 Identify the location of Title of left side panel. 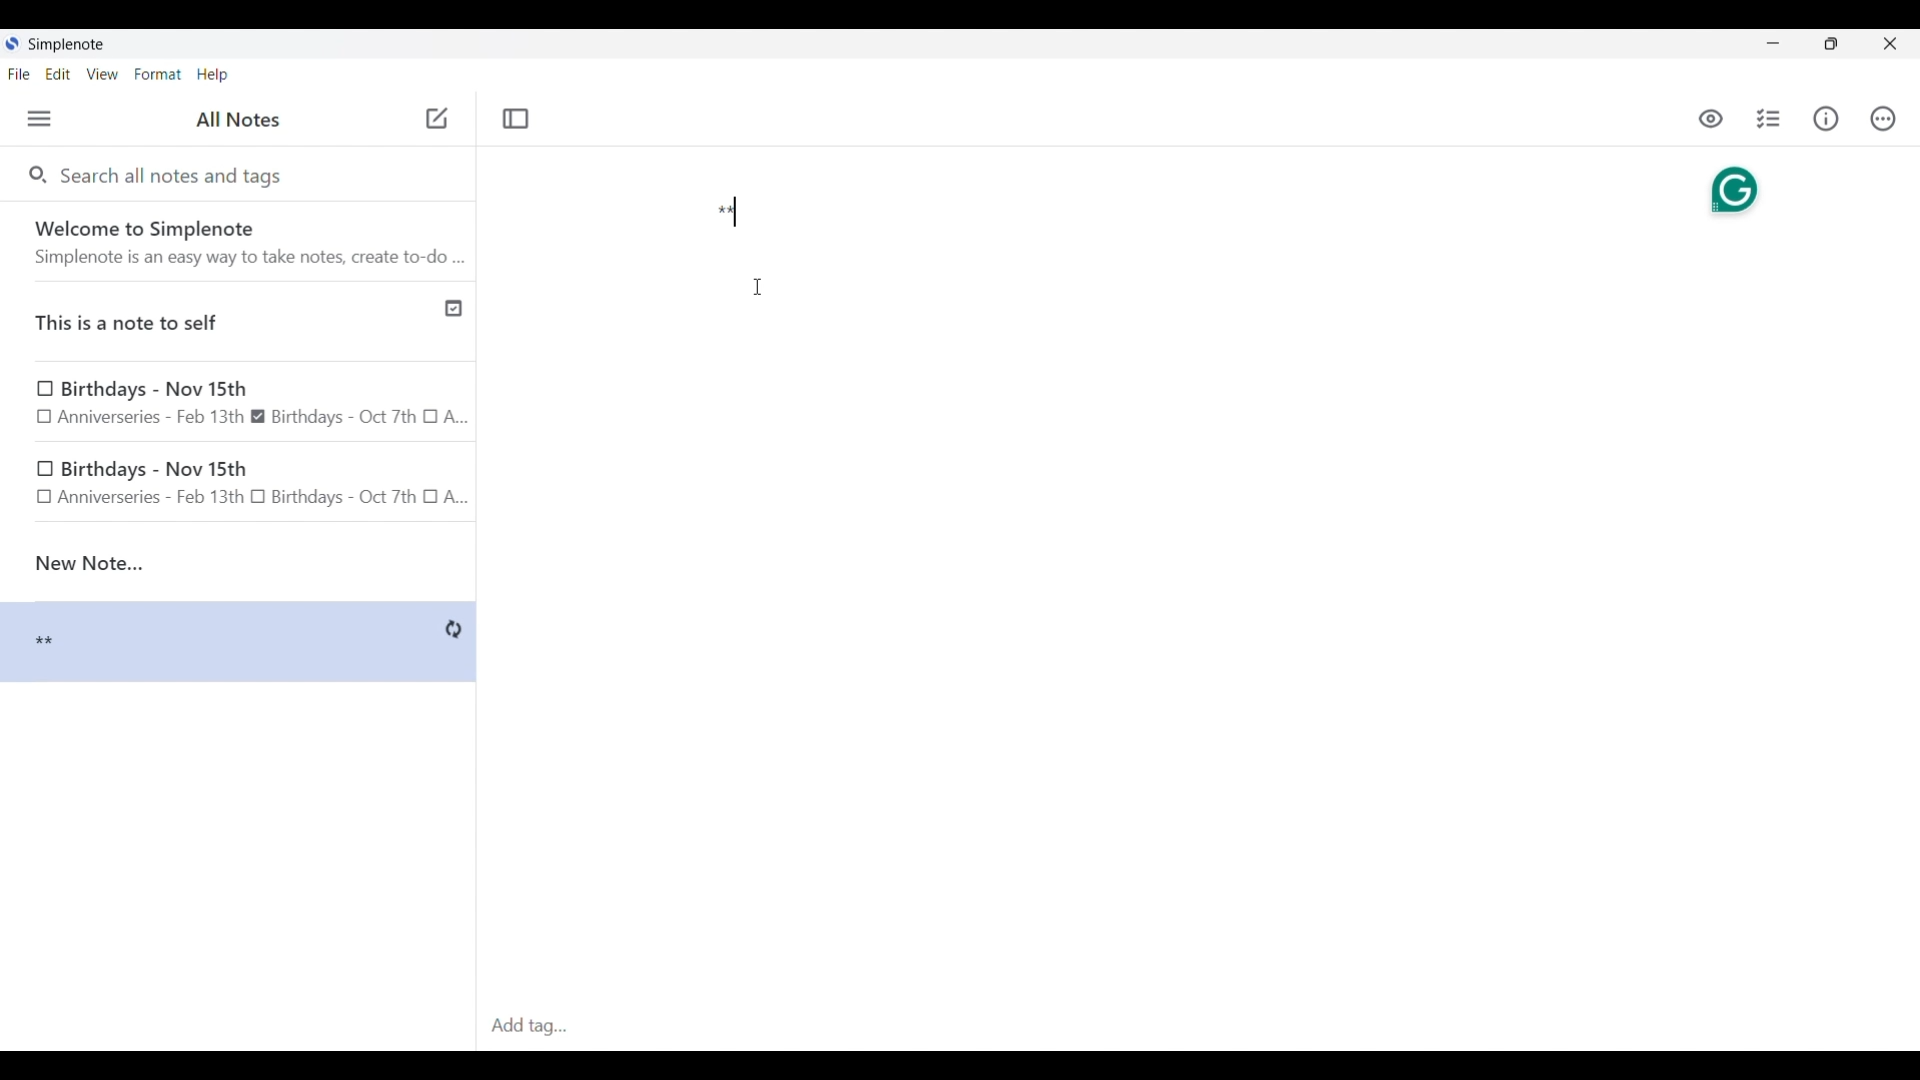
(238, 120).